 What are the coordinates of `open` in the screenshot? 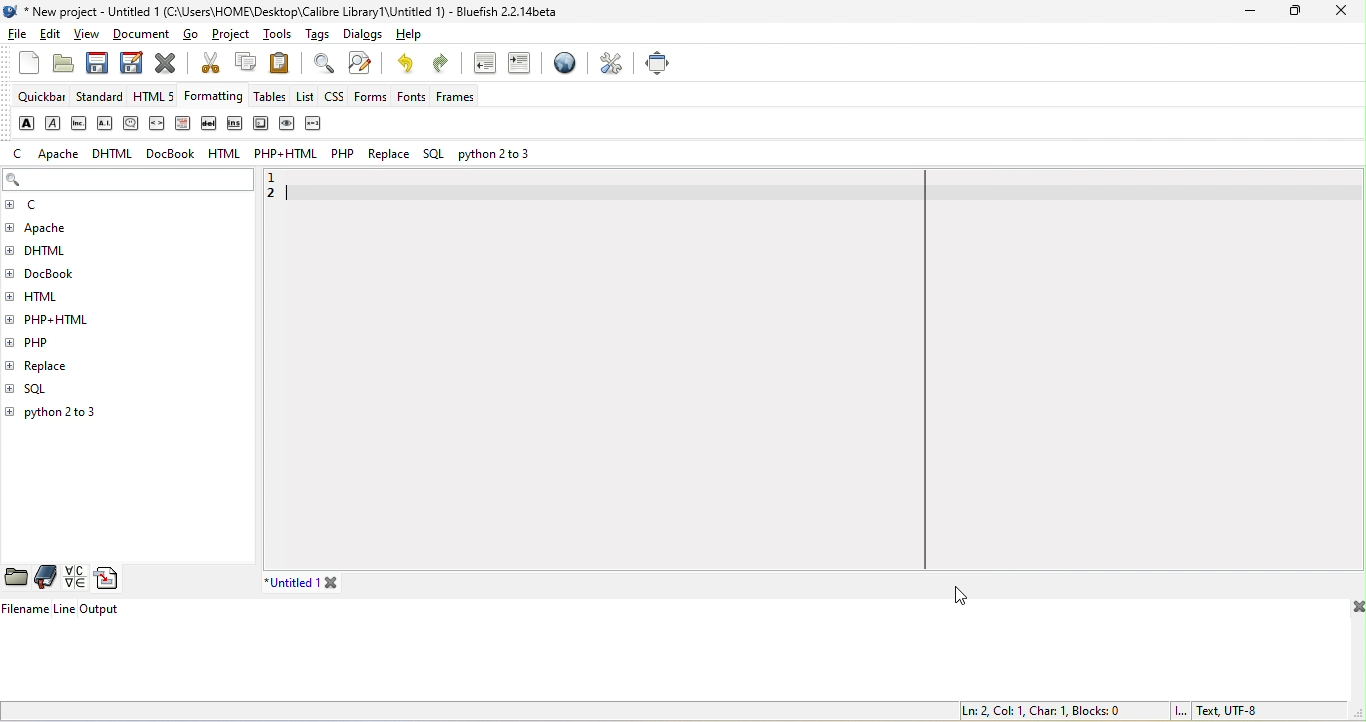 It's located at (62, 67).